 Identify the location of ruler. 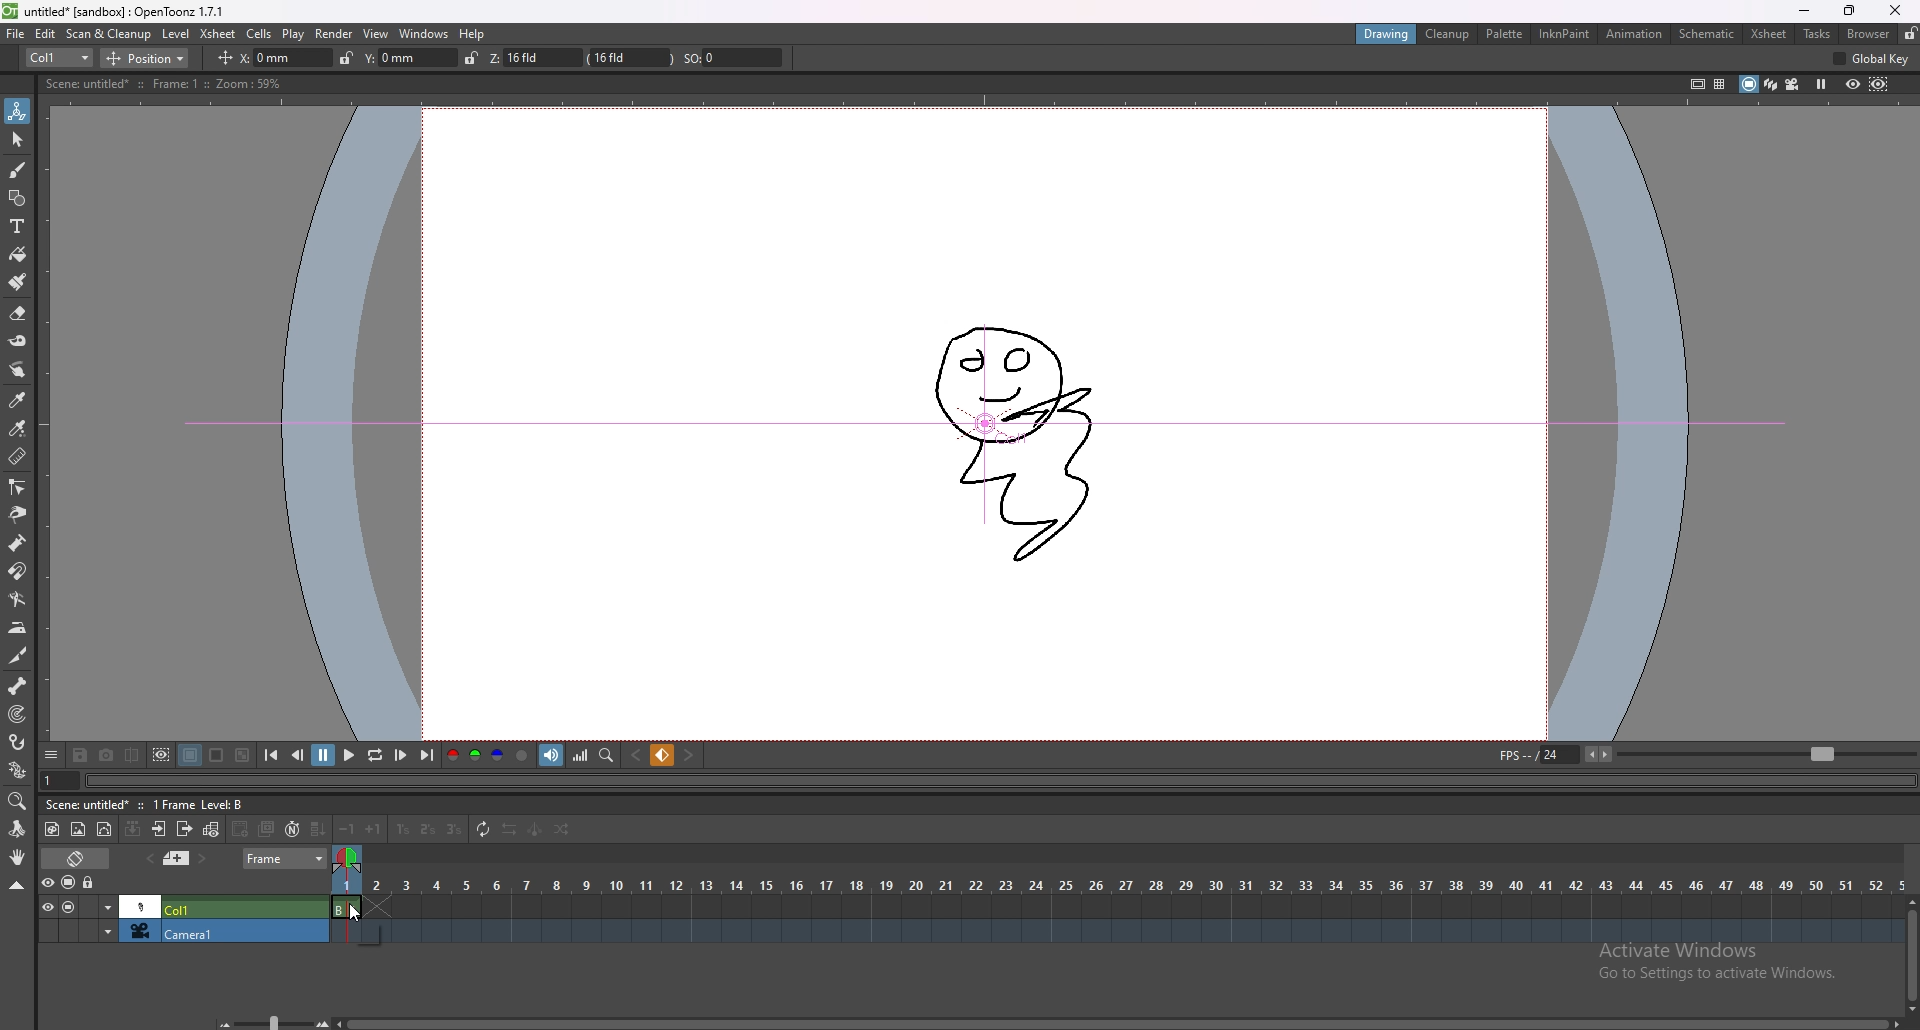
(17, 455).